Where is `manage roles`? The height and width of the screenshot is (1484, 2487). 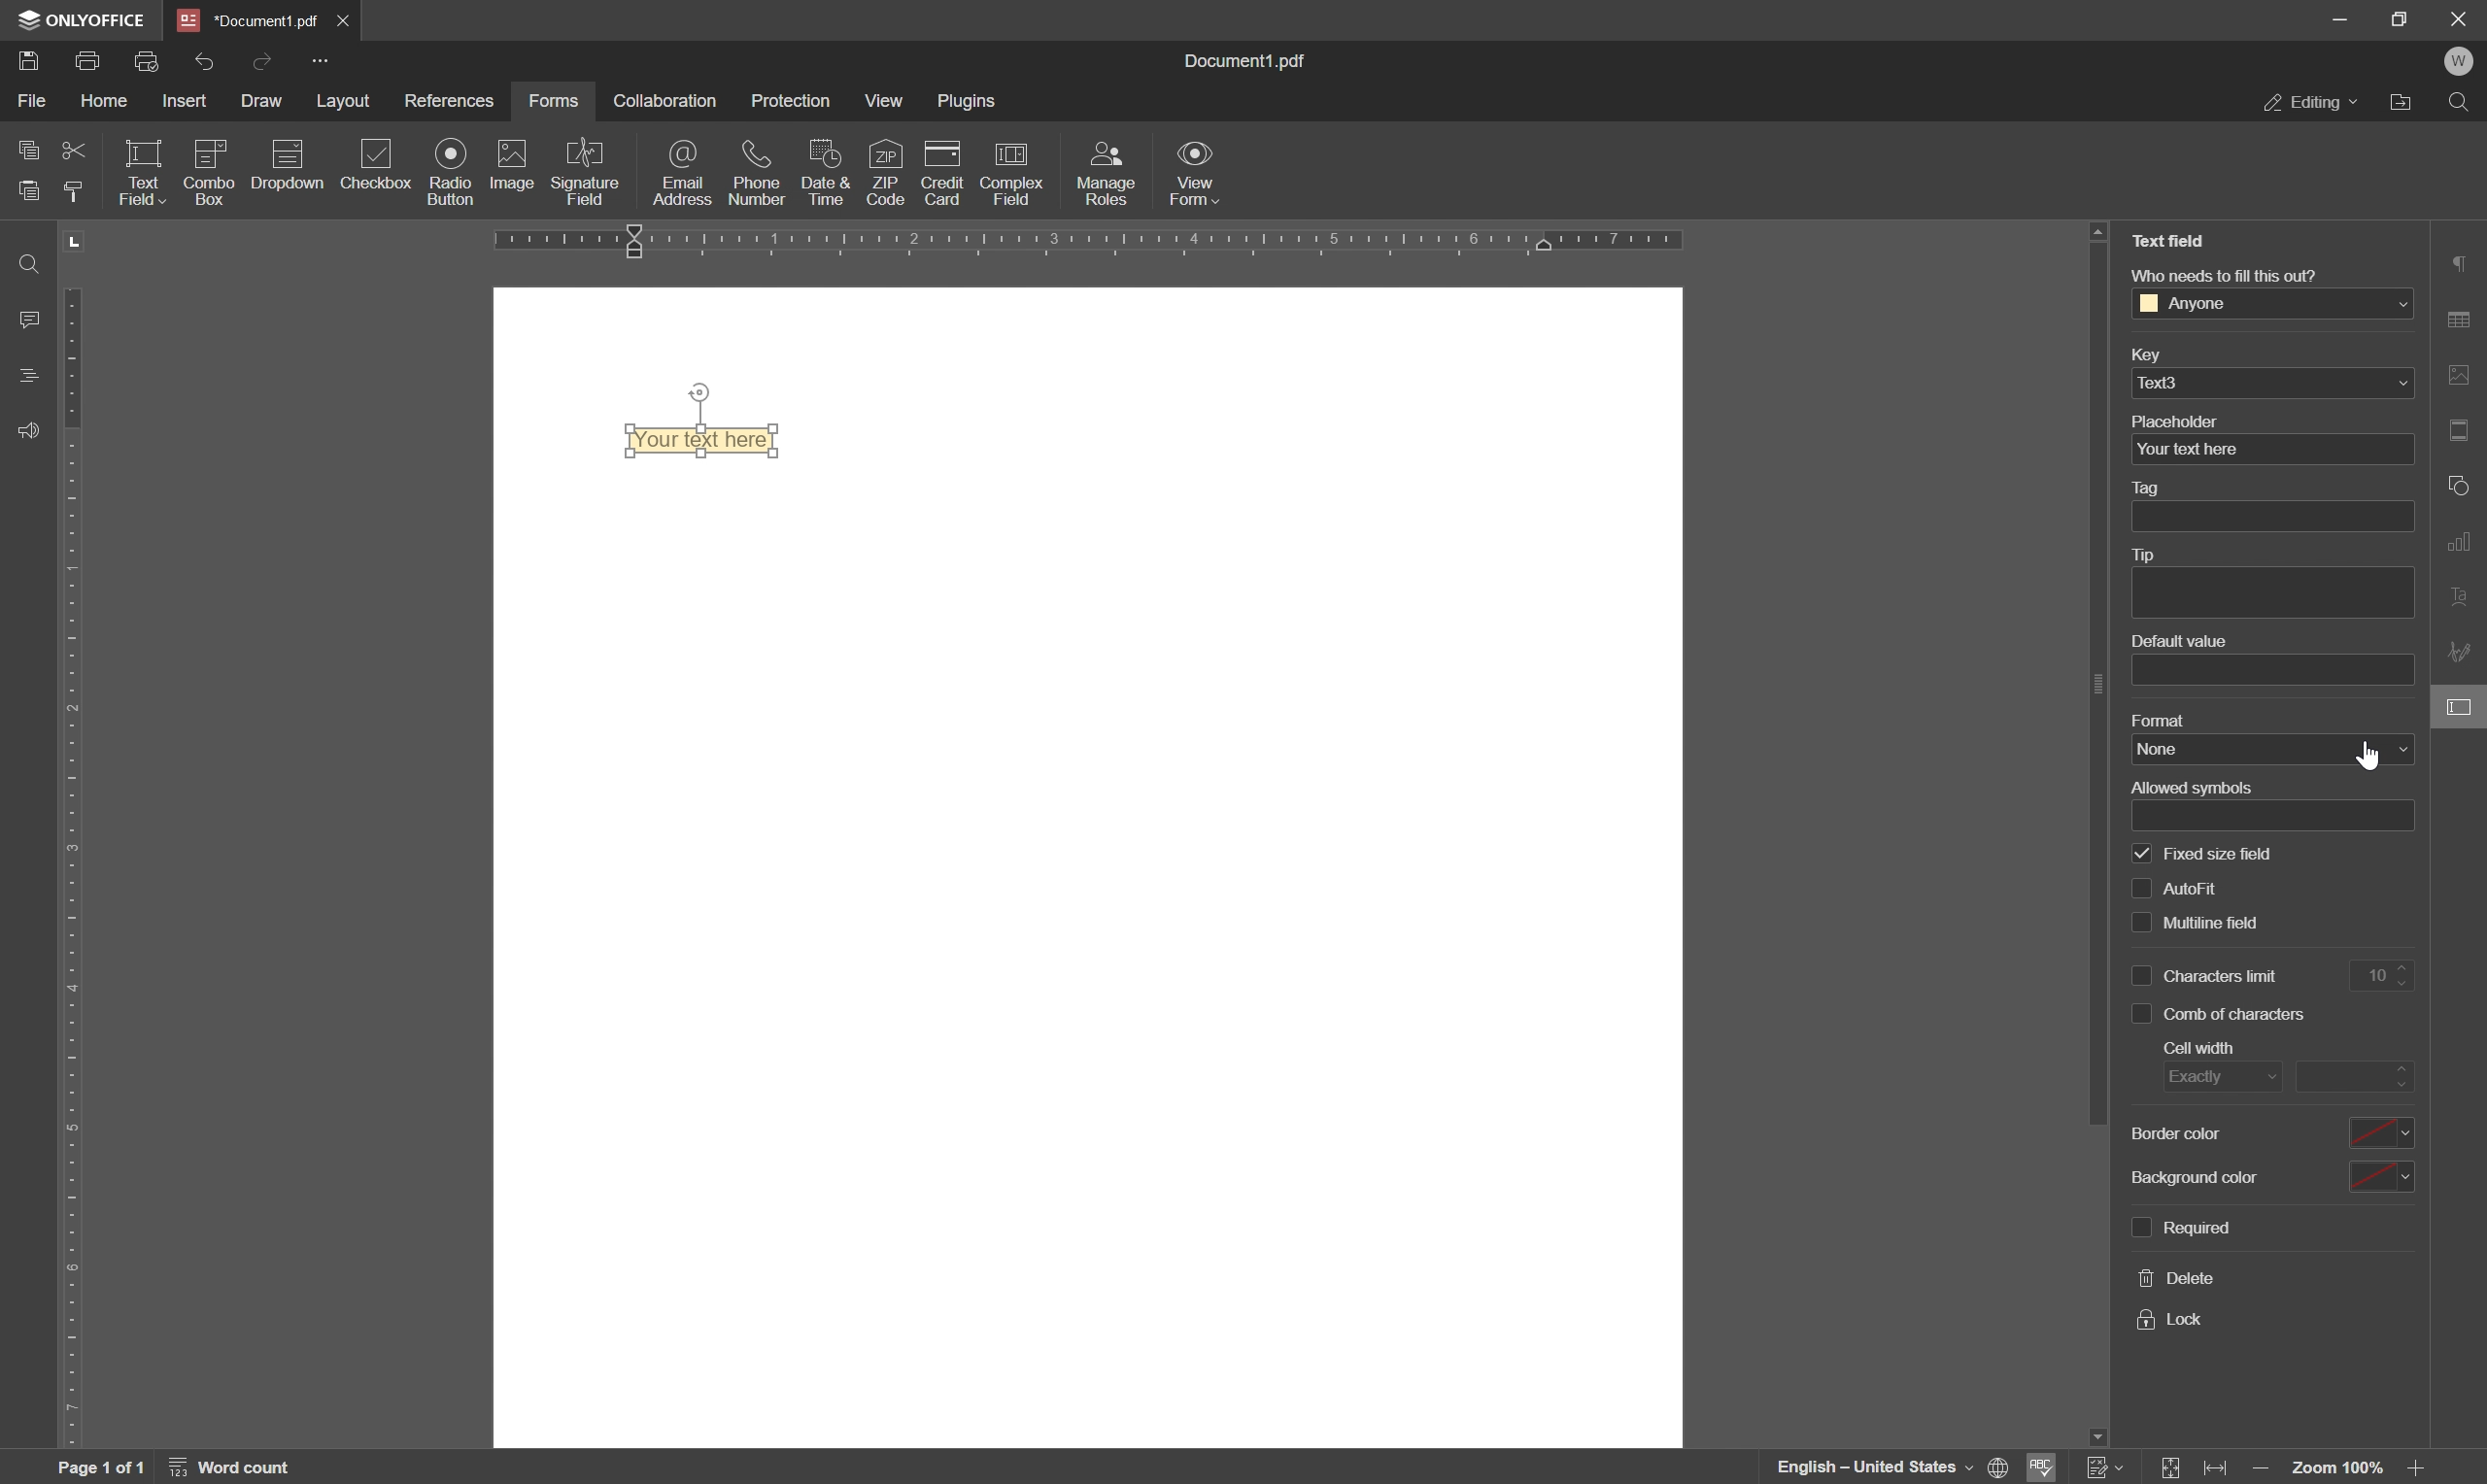 manage roles is located at coordinates (1110, 172).